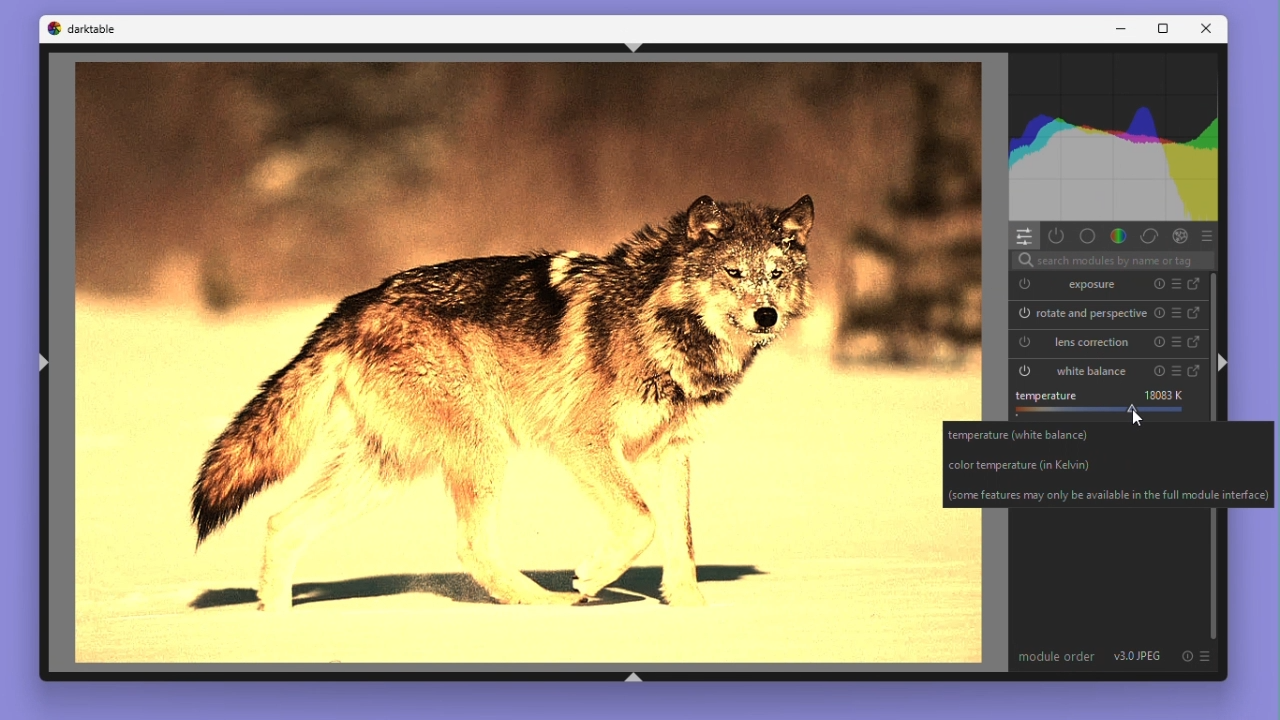 Image resolution: width=1280 pixels, height=720 pixels. What do you see at coordinates (1157, 343) in the screenshot?
I see `Reset` at bounding box center [1157, 343].